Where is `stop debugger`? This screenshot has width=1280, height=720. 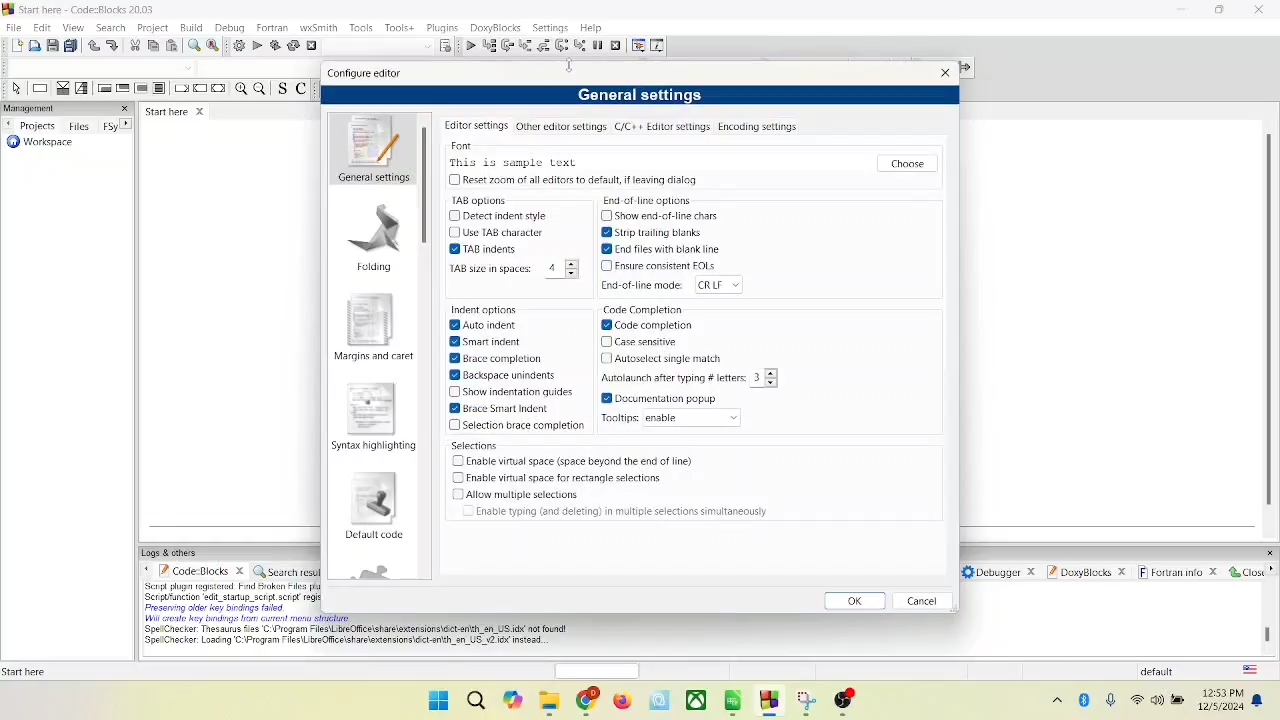 stop debugger is located at coordinates (617, 46).